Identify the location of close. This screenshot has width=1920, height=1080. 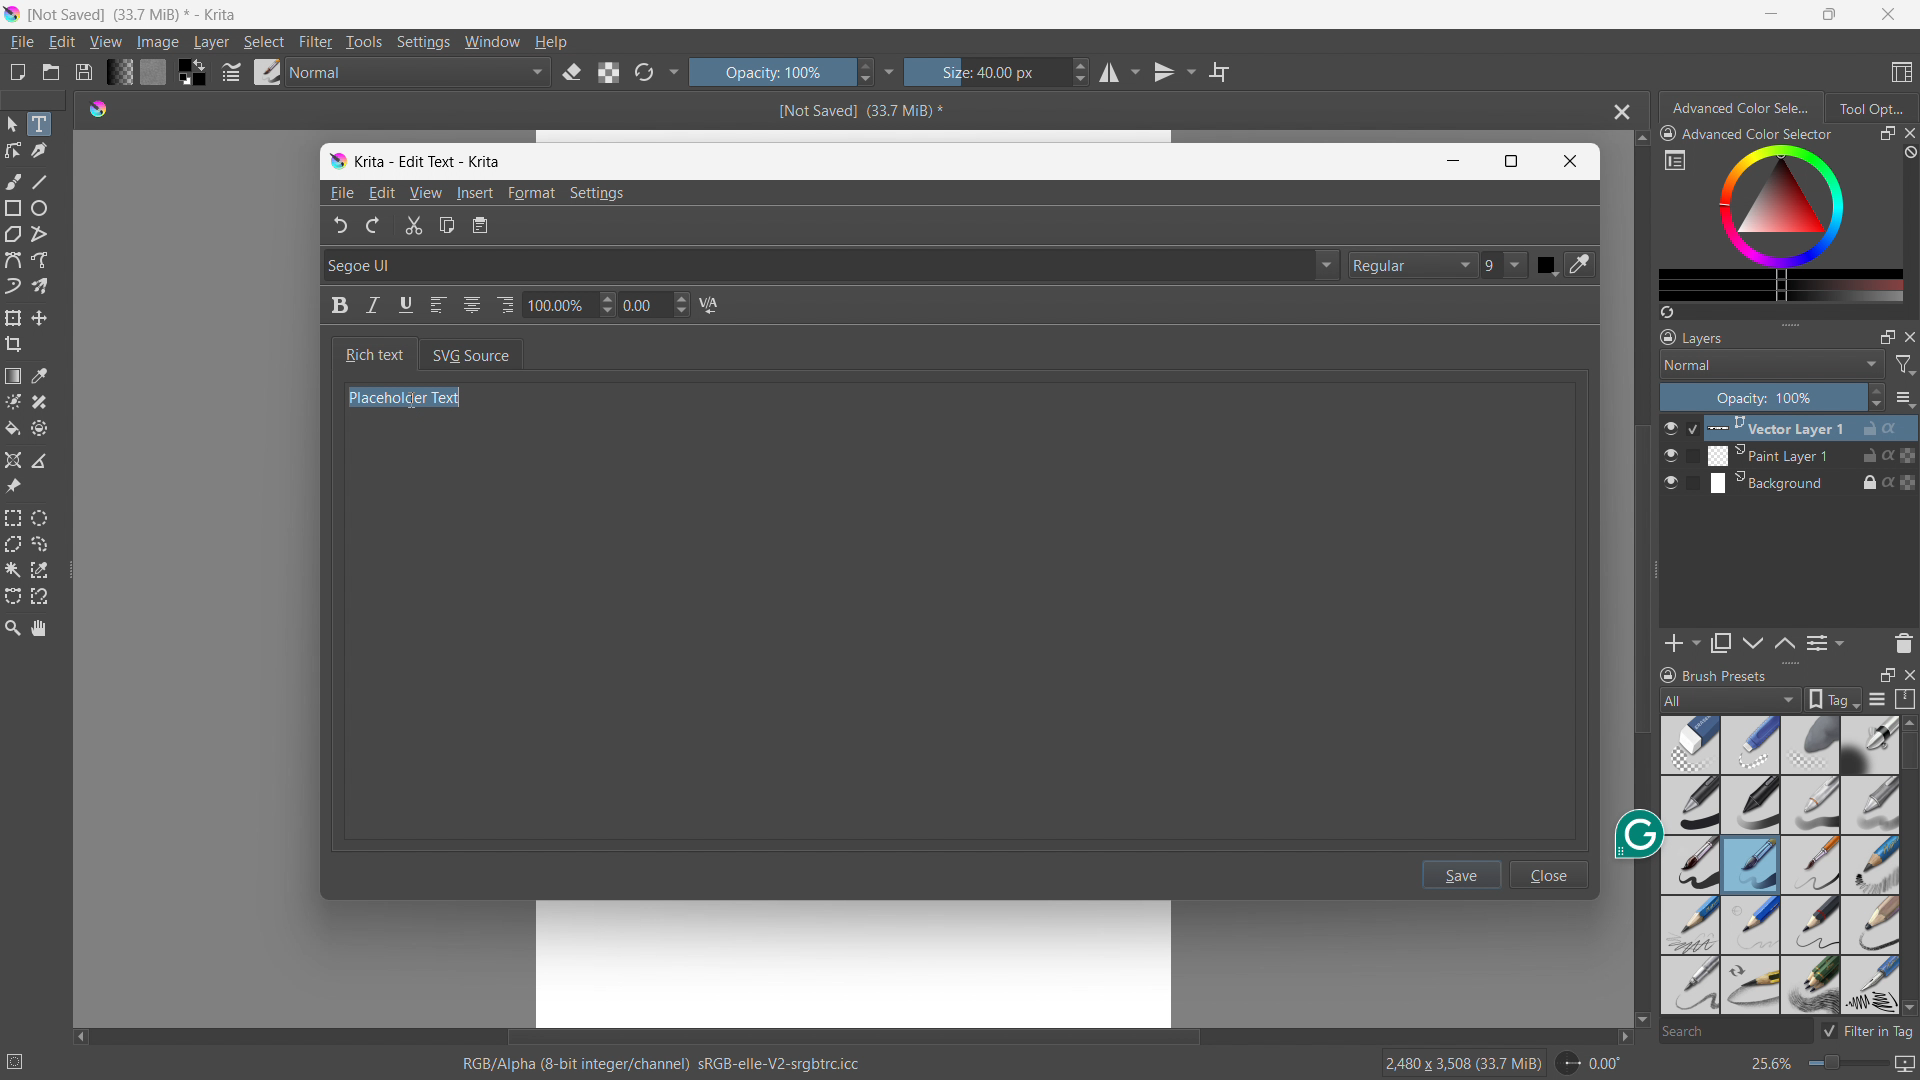
(1888, 14).